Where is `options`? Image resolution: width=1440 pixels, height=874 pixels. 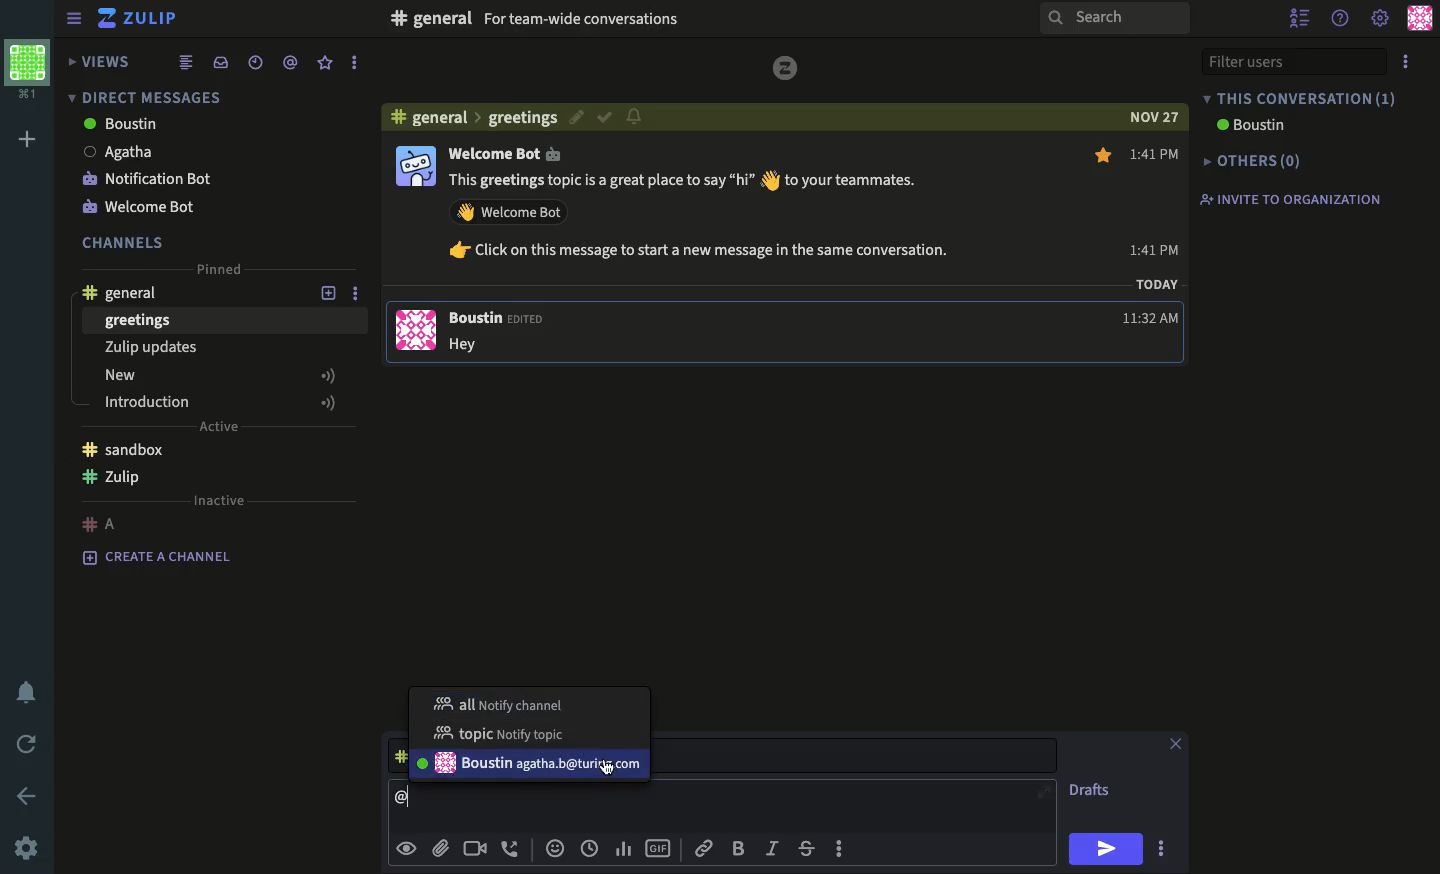
options is located at coordinates (351, 63).